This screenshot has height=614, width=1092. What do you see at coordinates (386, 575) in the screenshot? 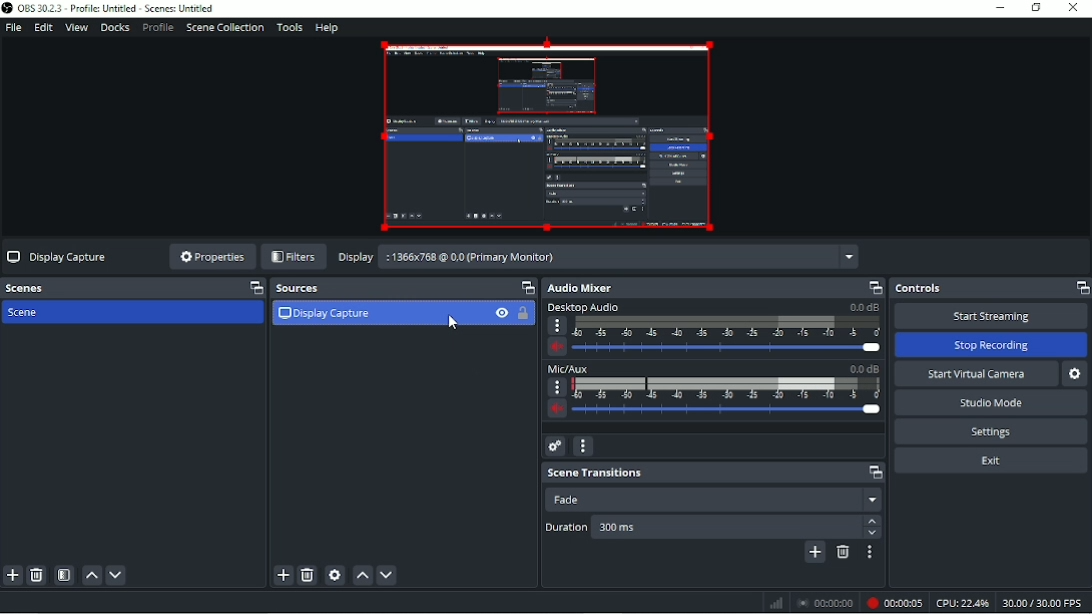
I see `Move source(s) down` at bounding box center [386, 575].